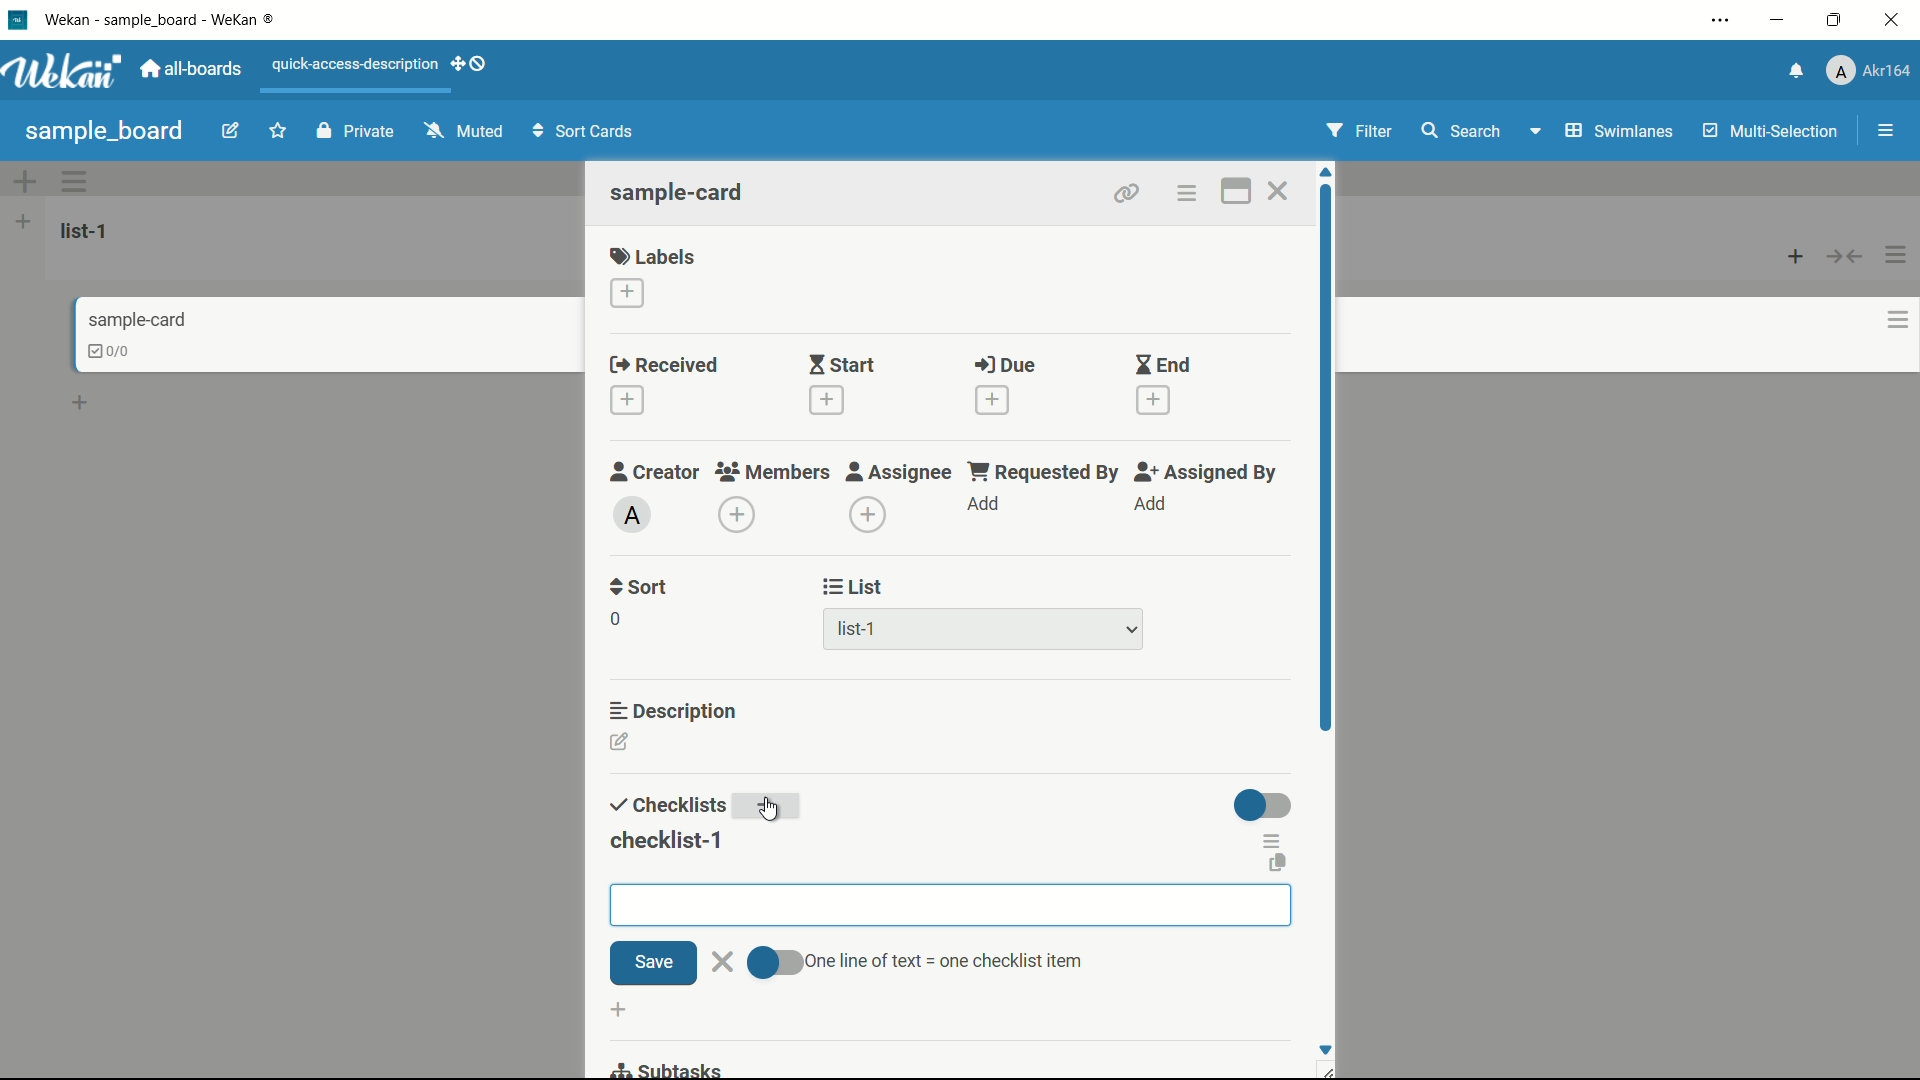 Image resolution: width=1920 pixels, height=1080 pixels. What do you see at coordinates (1280, 865) in the screenshot?
I see `copy text to clipboard` at bounding box center [1280, 865].